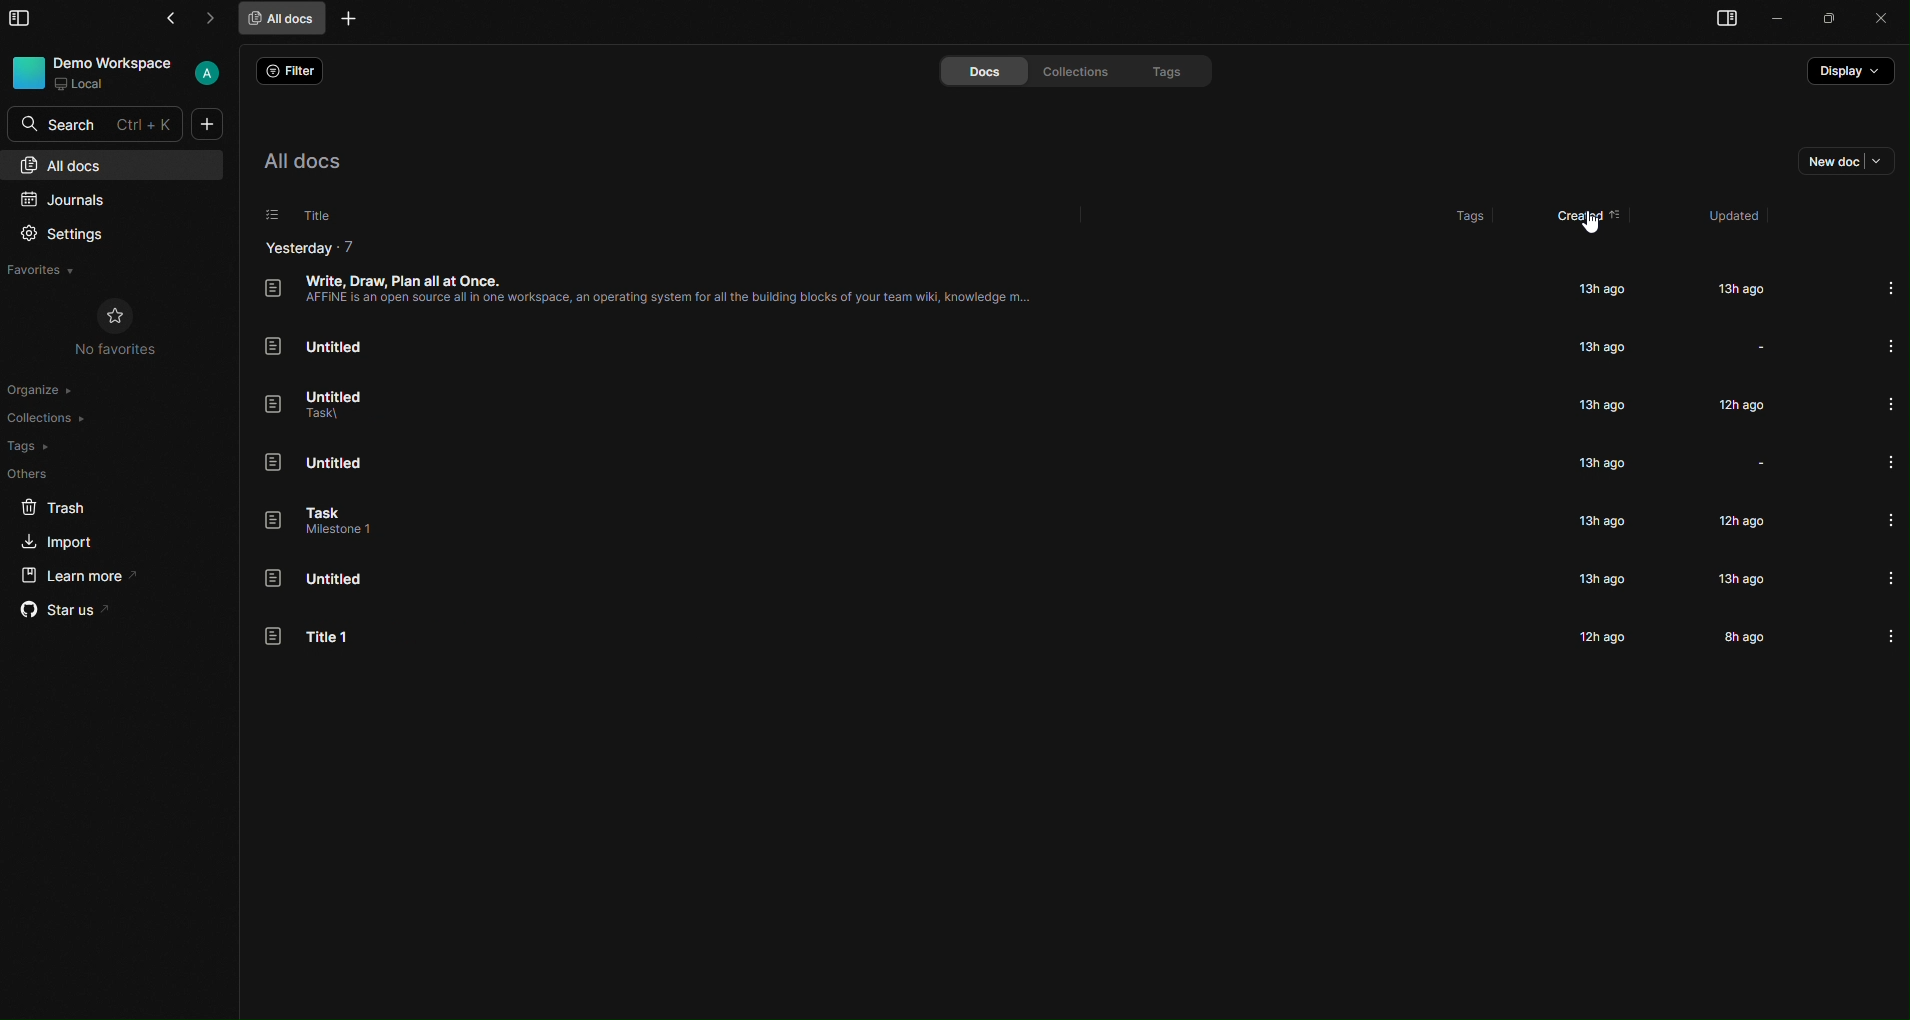  What do you see at coordinates (61, 542) in the screenshot?
I see `import` at bounding box center [61, 542].